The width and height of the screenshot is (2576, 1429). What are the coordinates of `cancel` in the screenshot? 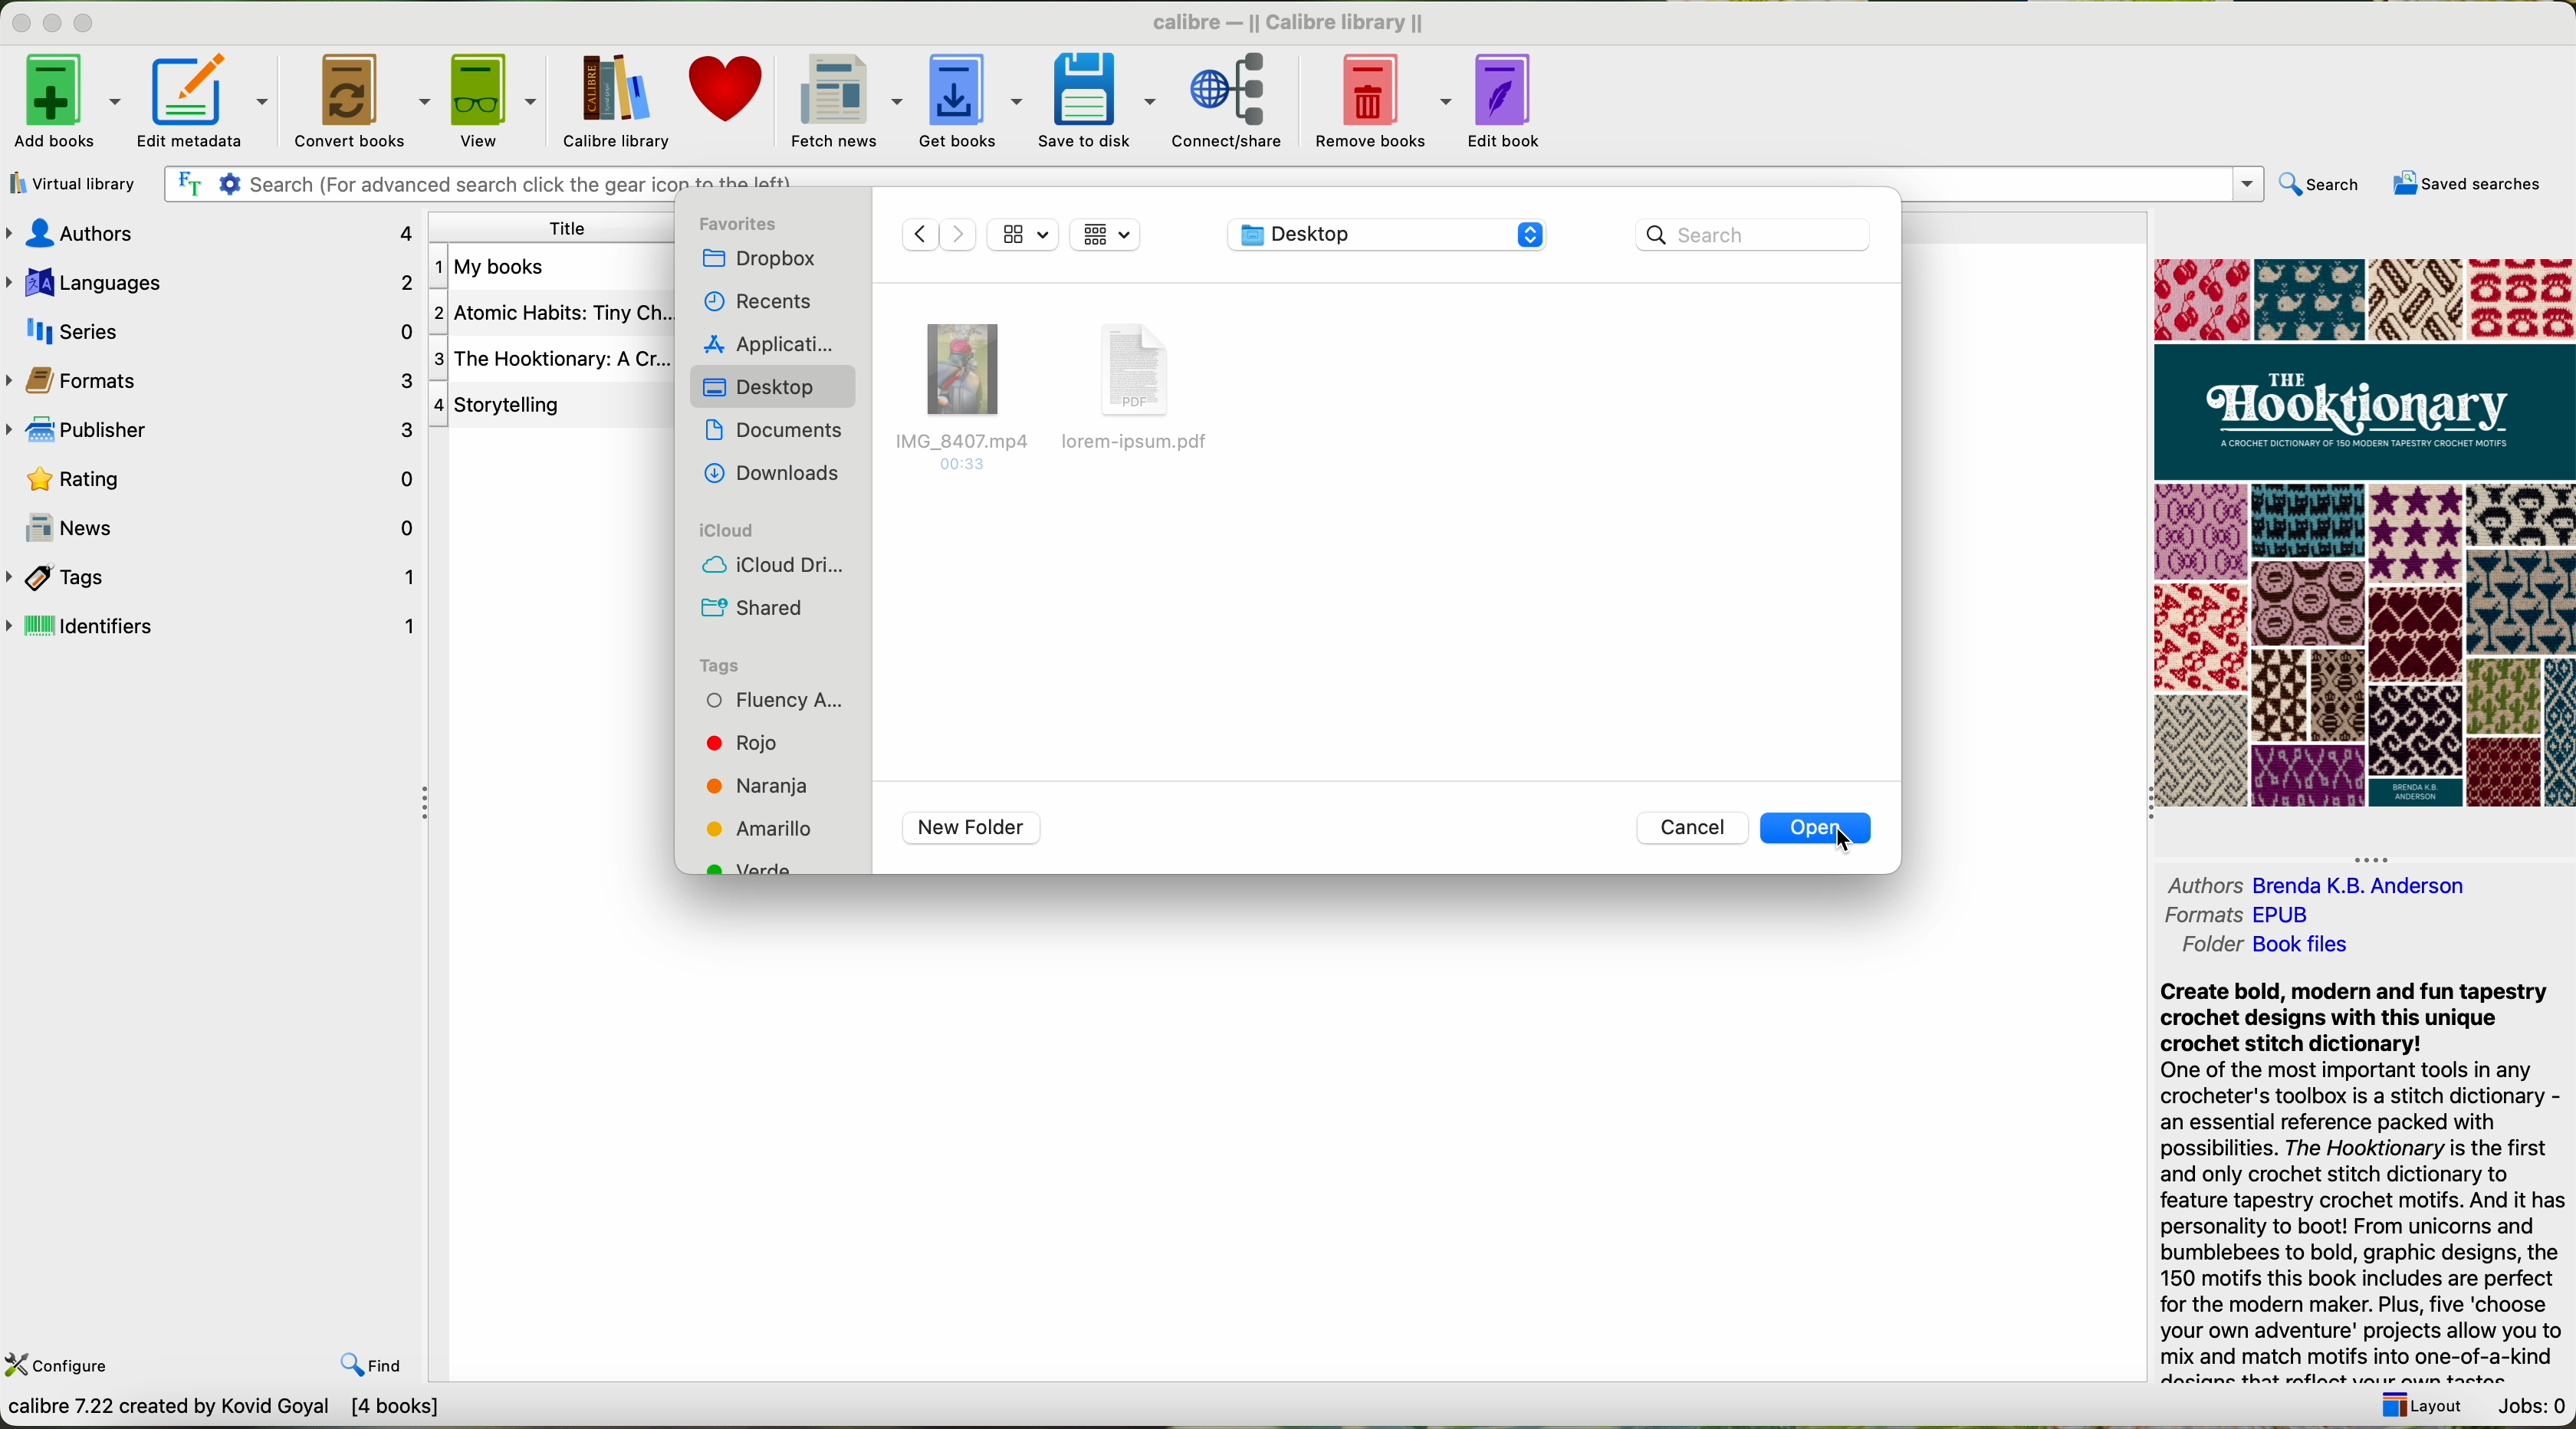 It's located at (1695, 829).